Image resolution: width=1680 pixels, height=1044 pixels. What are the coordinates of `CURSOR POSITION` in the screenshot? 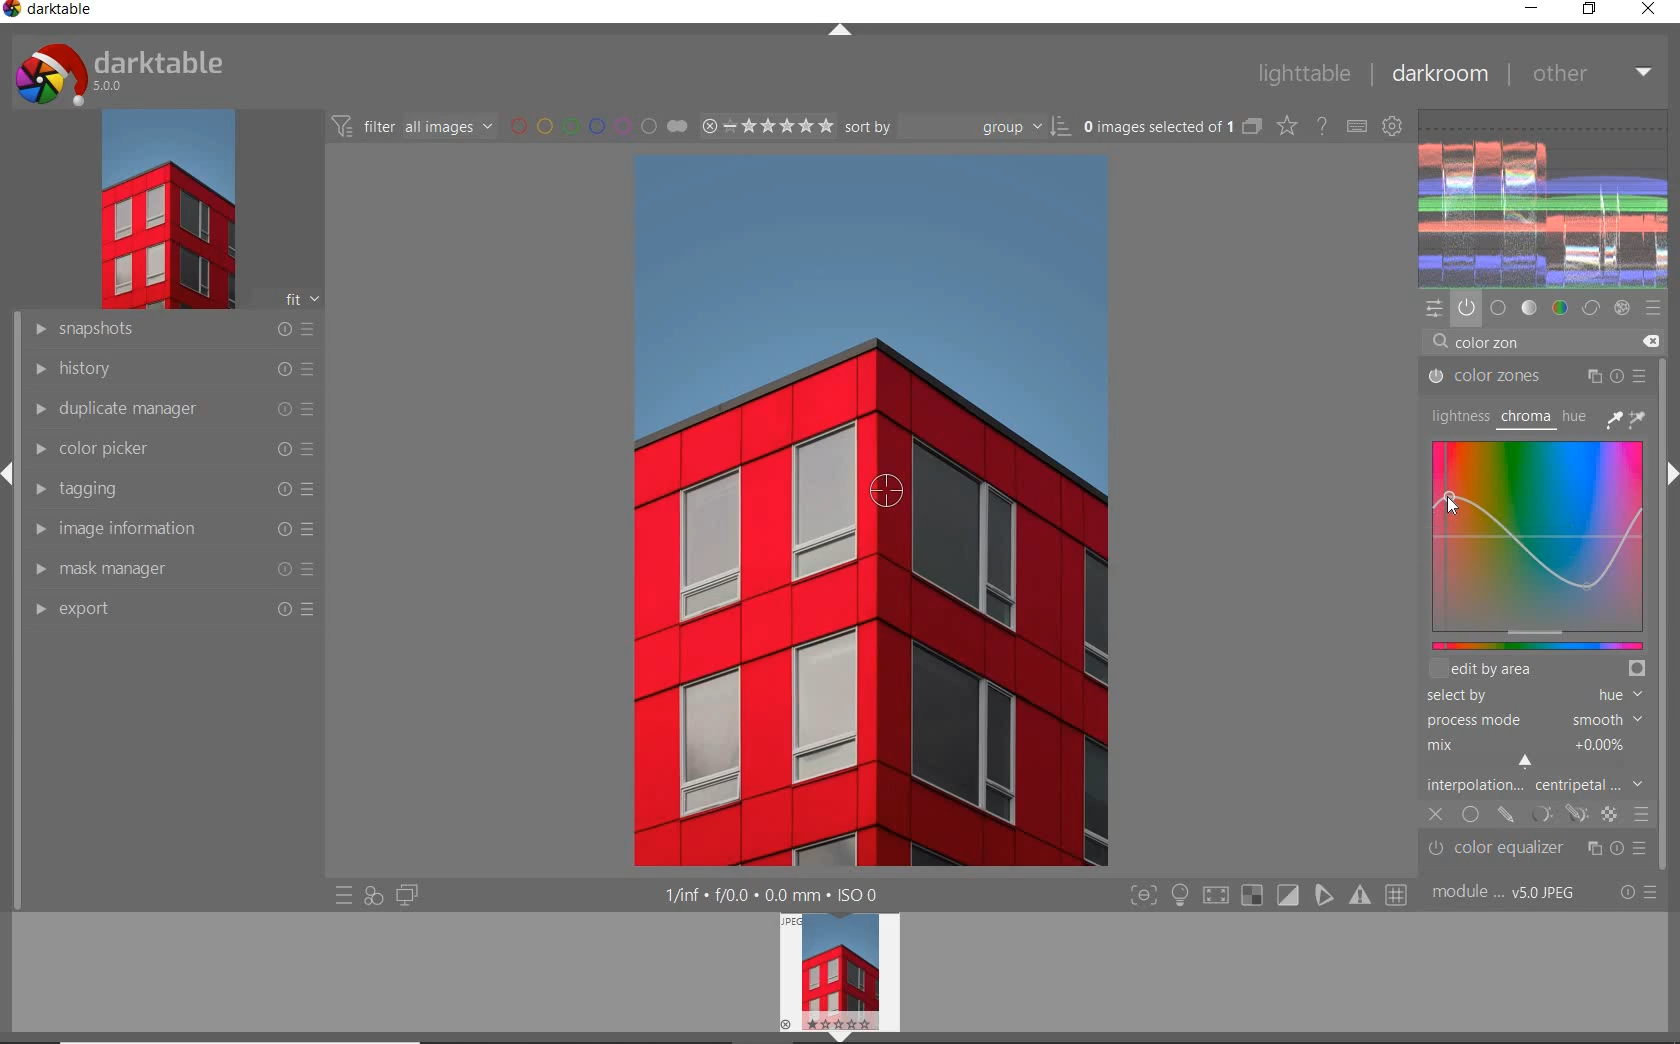 It's located at (1527, 760).